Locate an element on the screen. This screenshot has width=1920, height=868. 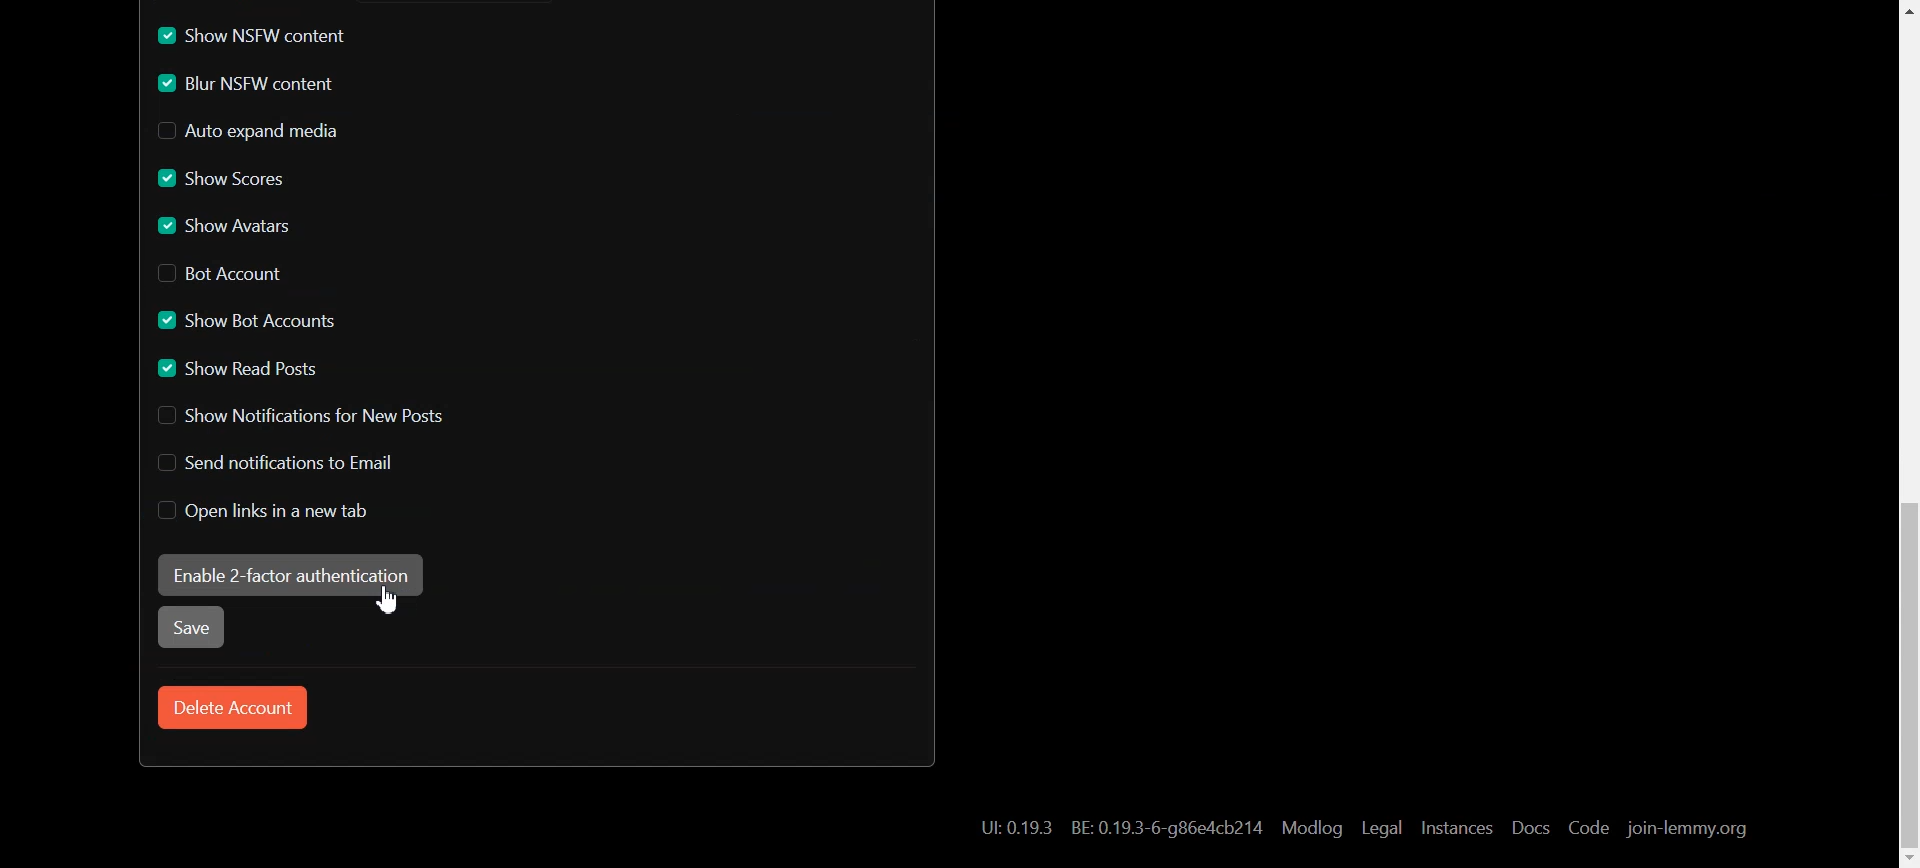
Enable Show NSFW content is located at coordinates (281, 35).